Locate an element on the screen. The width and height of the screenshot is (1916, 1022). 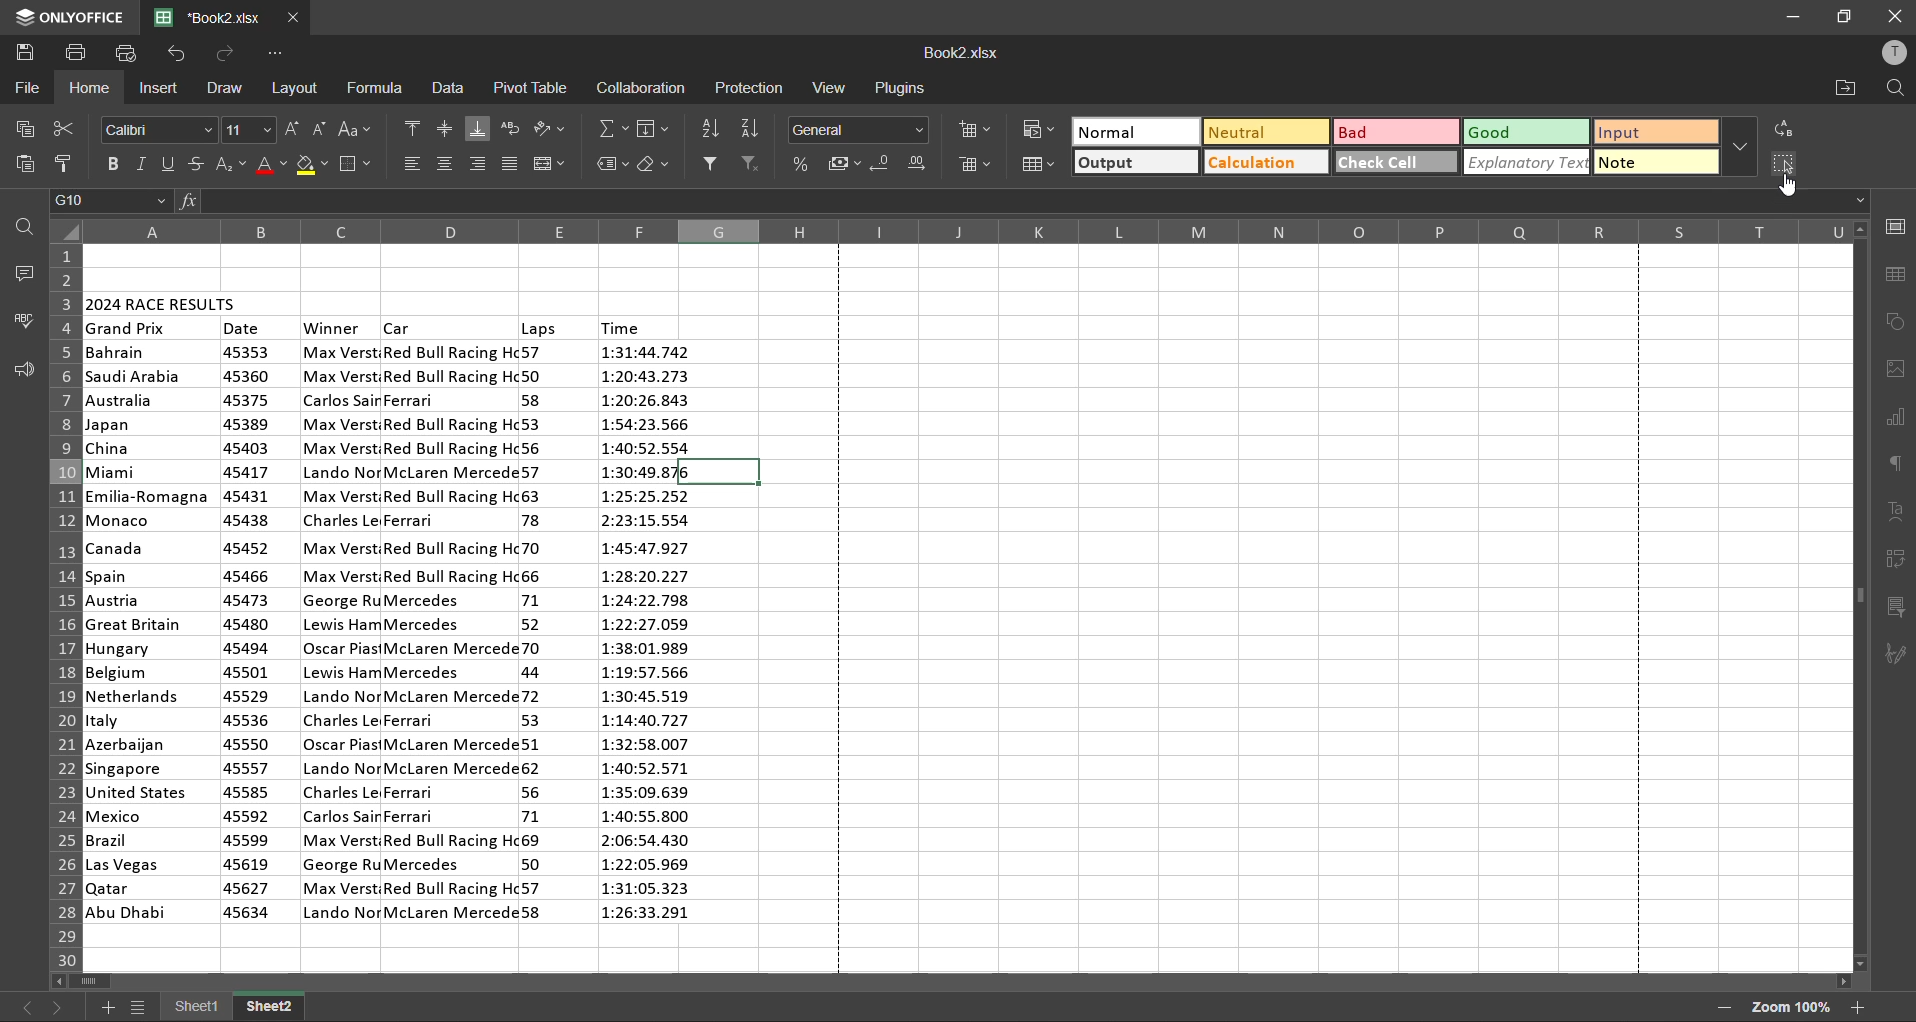
normal is located at coordinates (1137, 133).